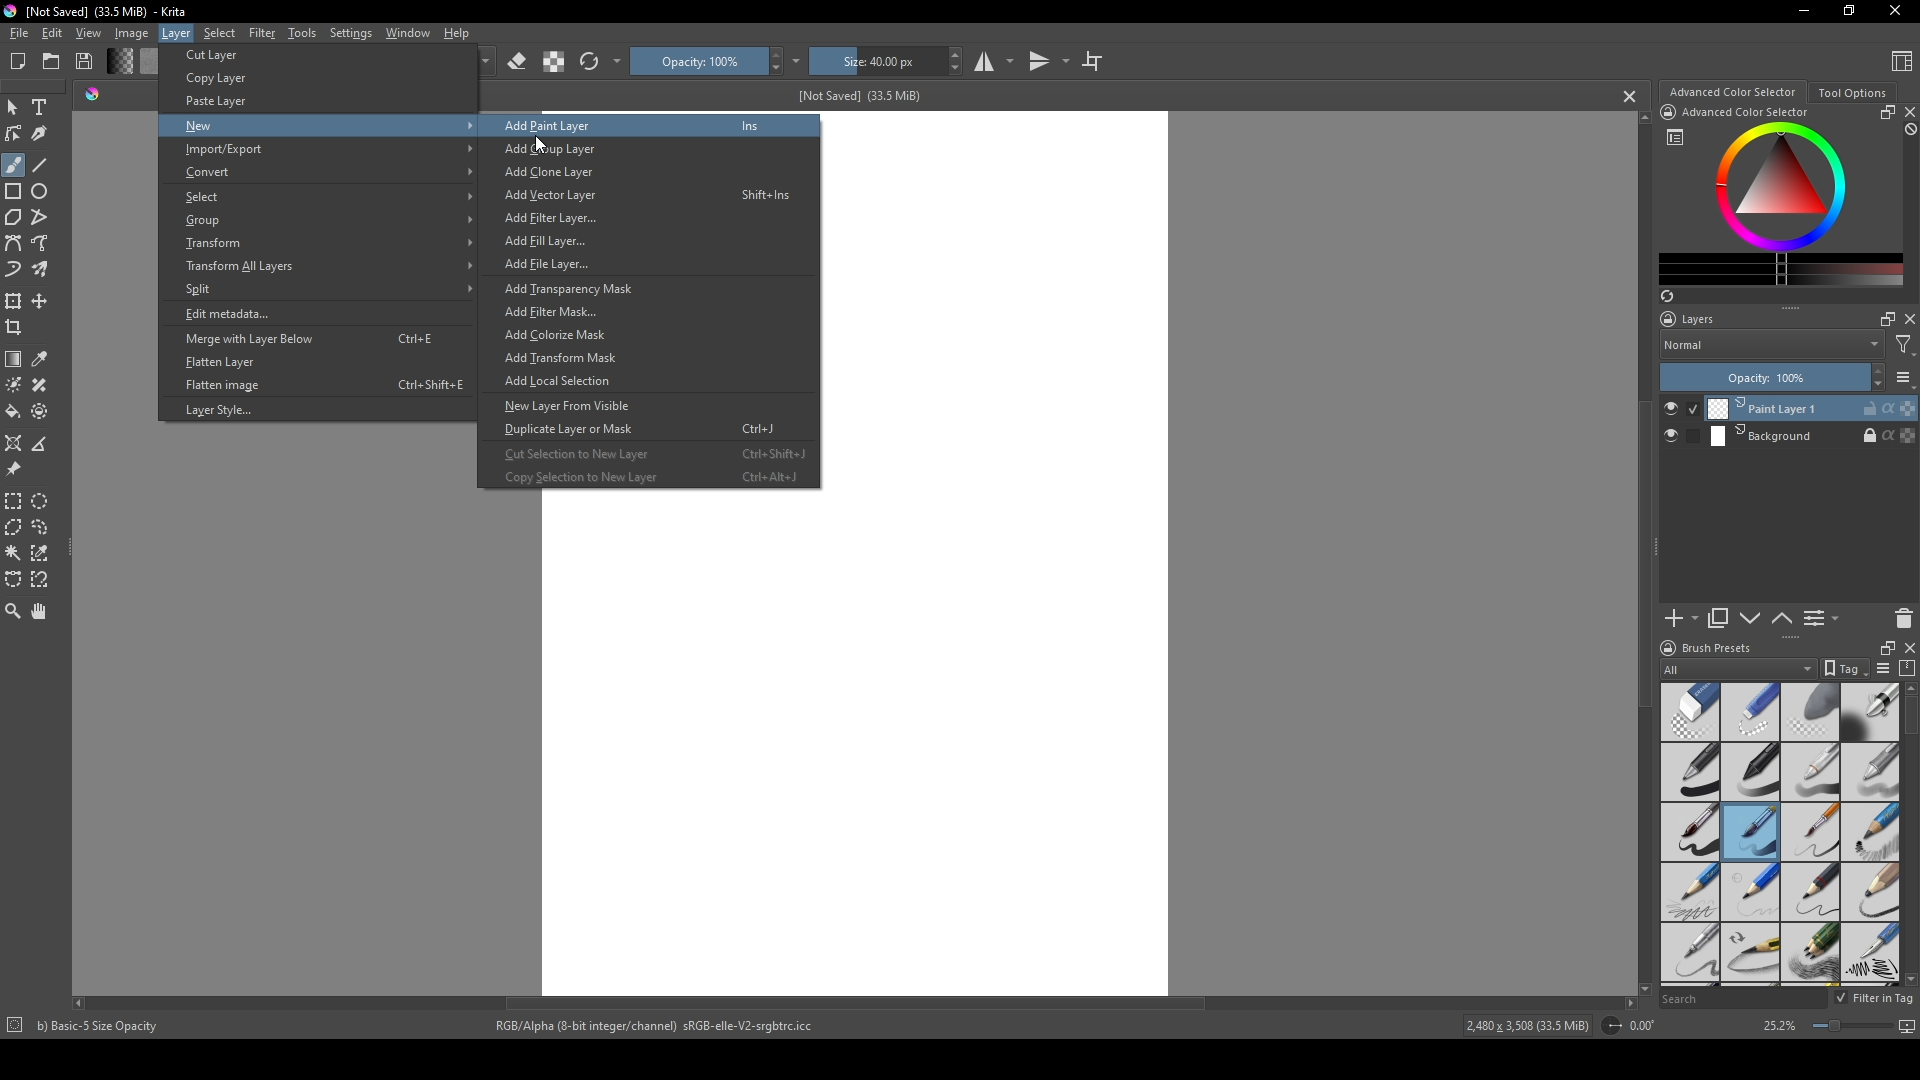 The width and height of the screenshot is (1920, 1080). I want to click on List, so click(1825, 619).